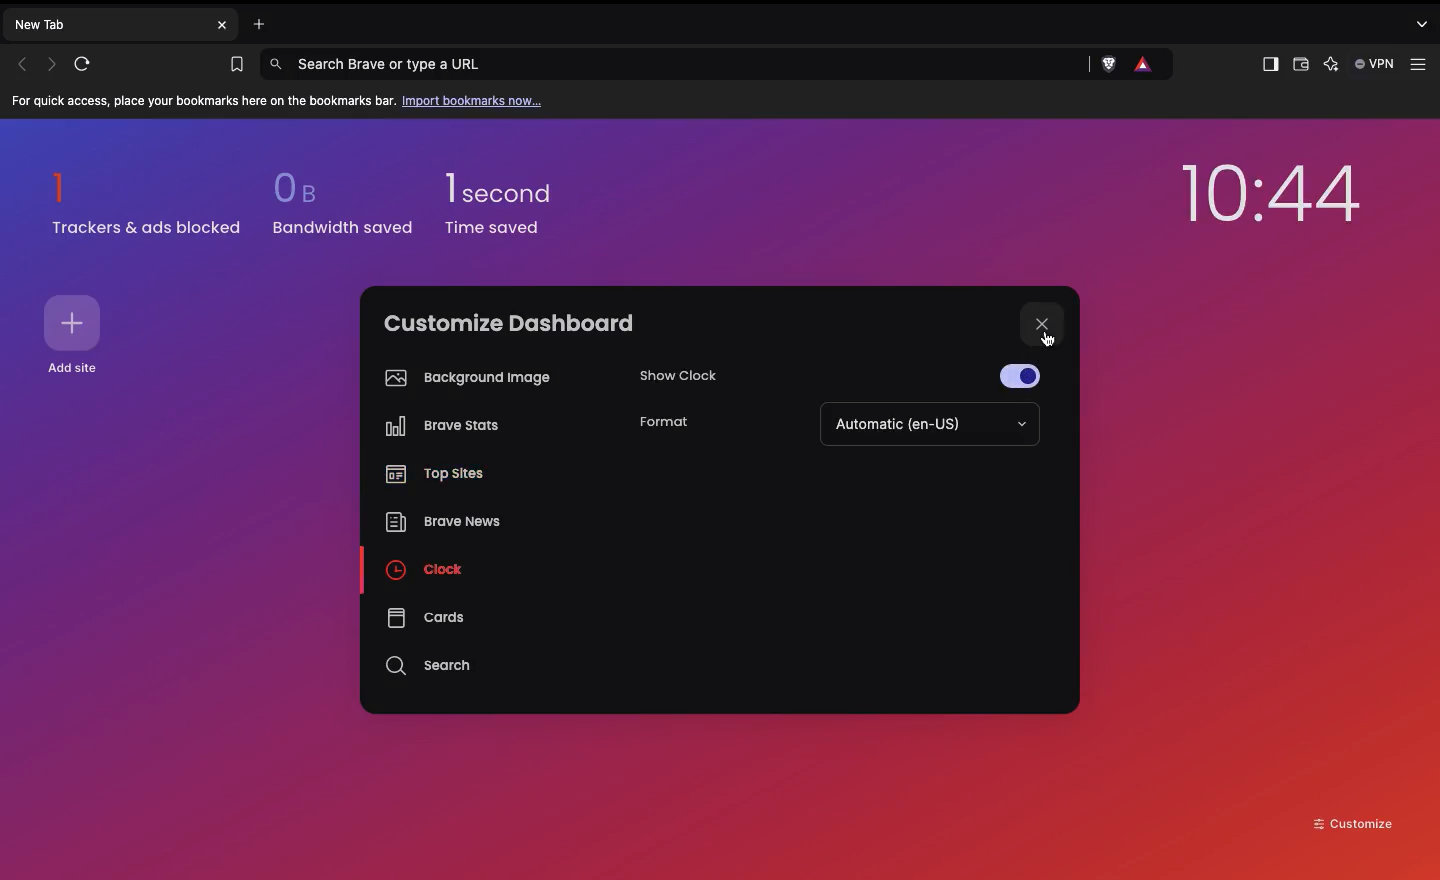 The image size is (1440, 880). Describe the element at coordinates (22, 64) in the screenshot. I see `Previous page` at that location.